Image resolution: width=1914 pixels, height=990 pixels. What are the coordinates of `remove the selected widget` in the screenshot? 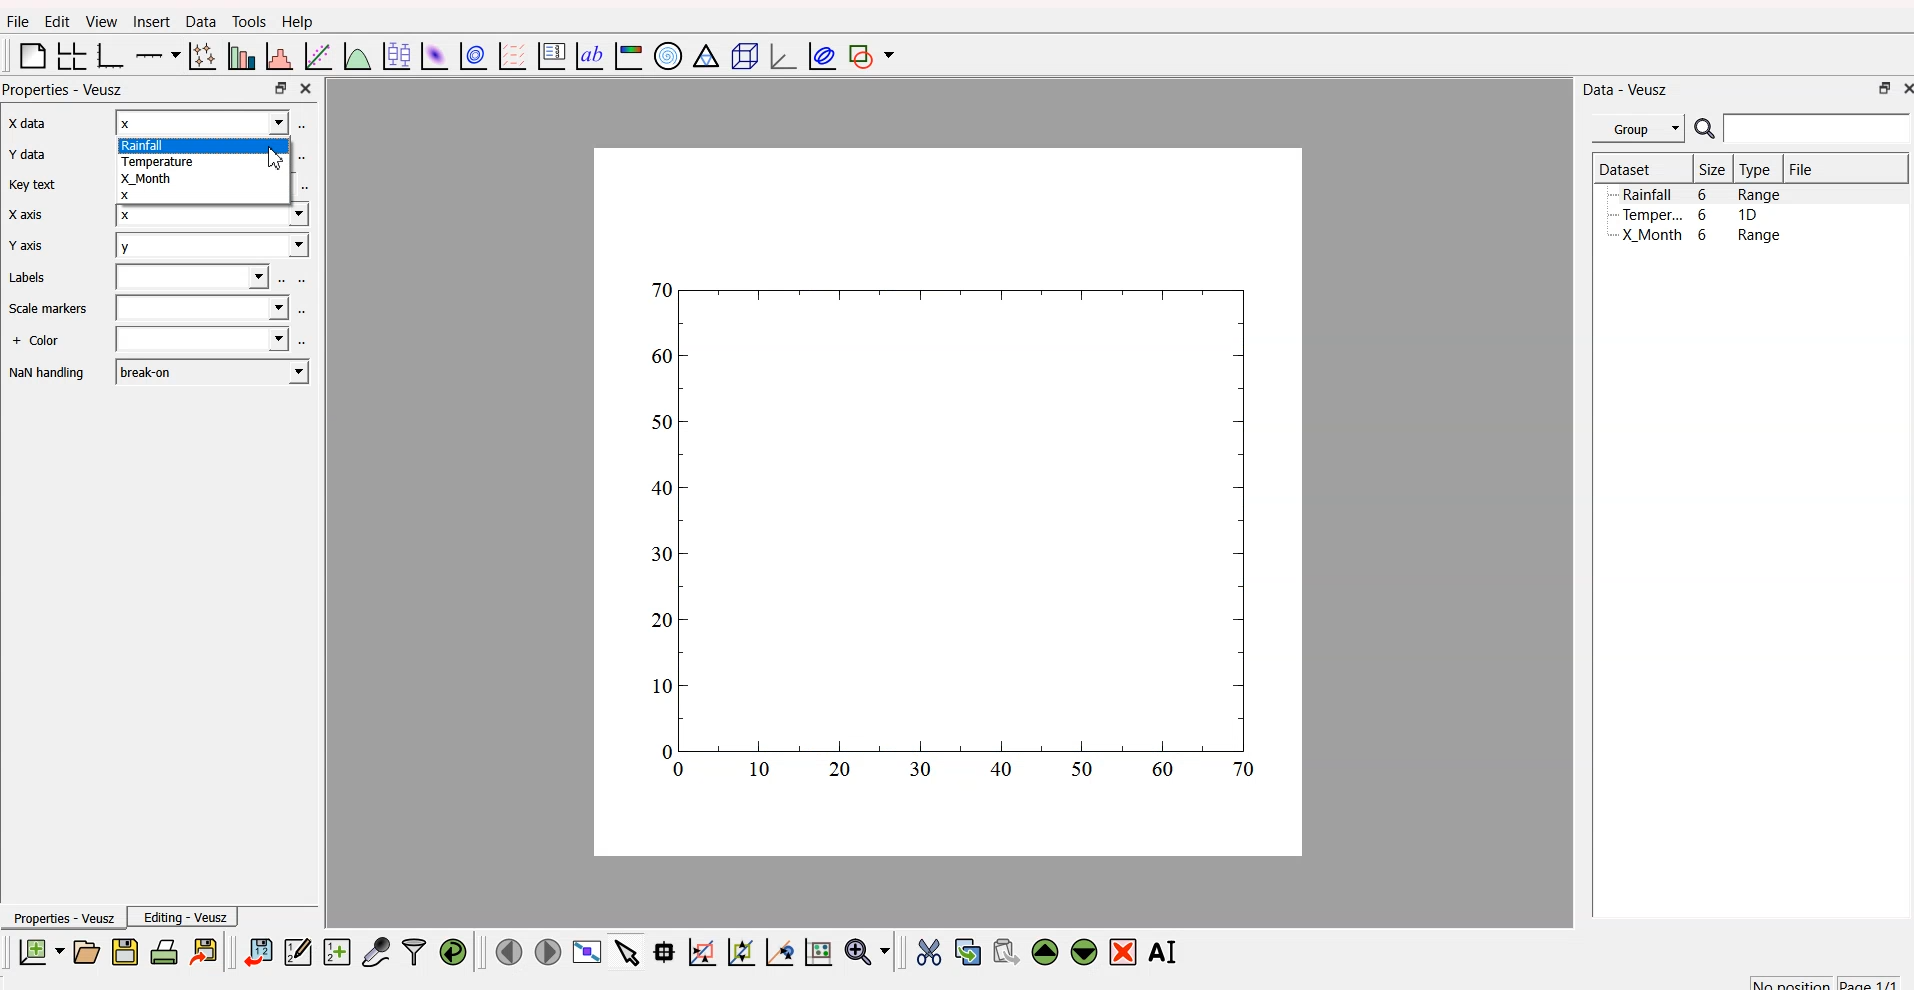 It's located at (1124, 952).